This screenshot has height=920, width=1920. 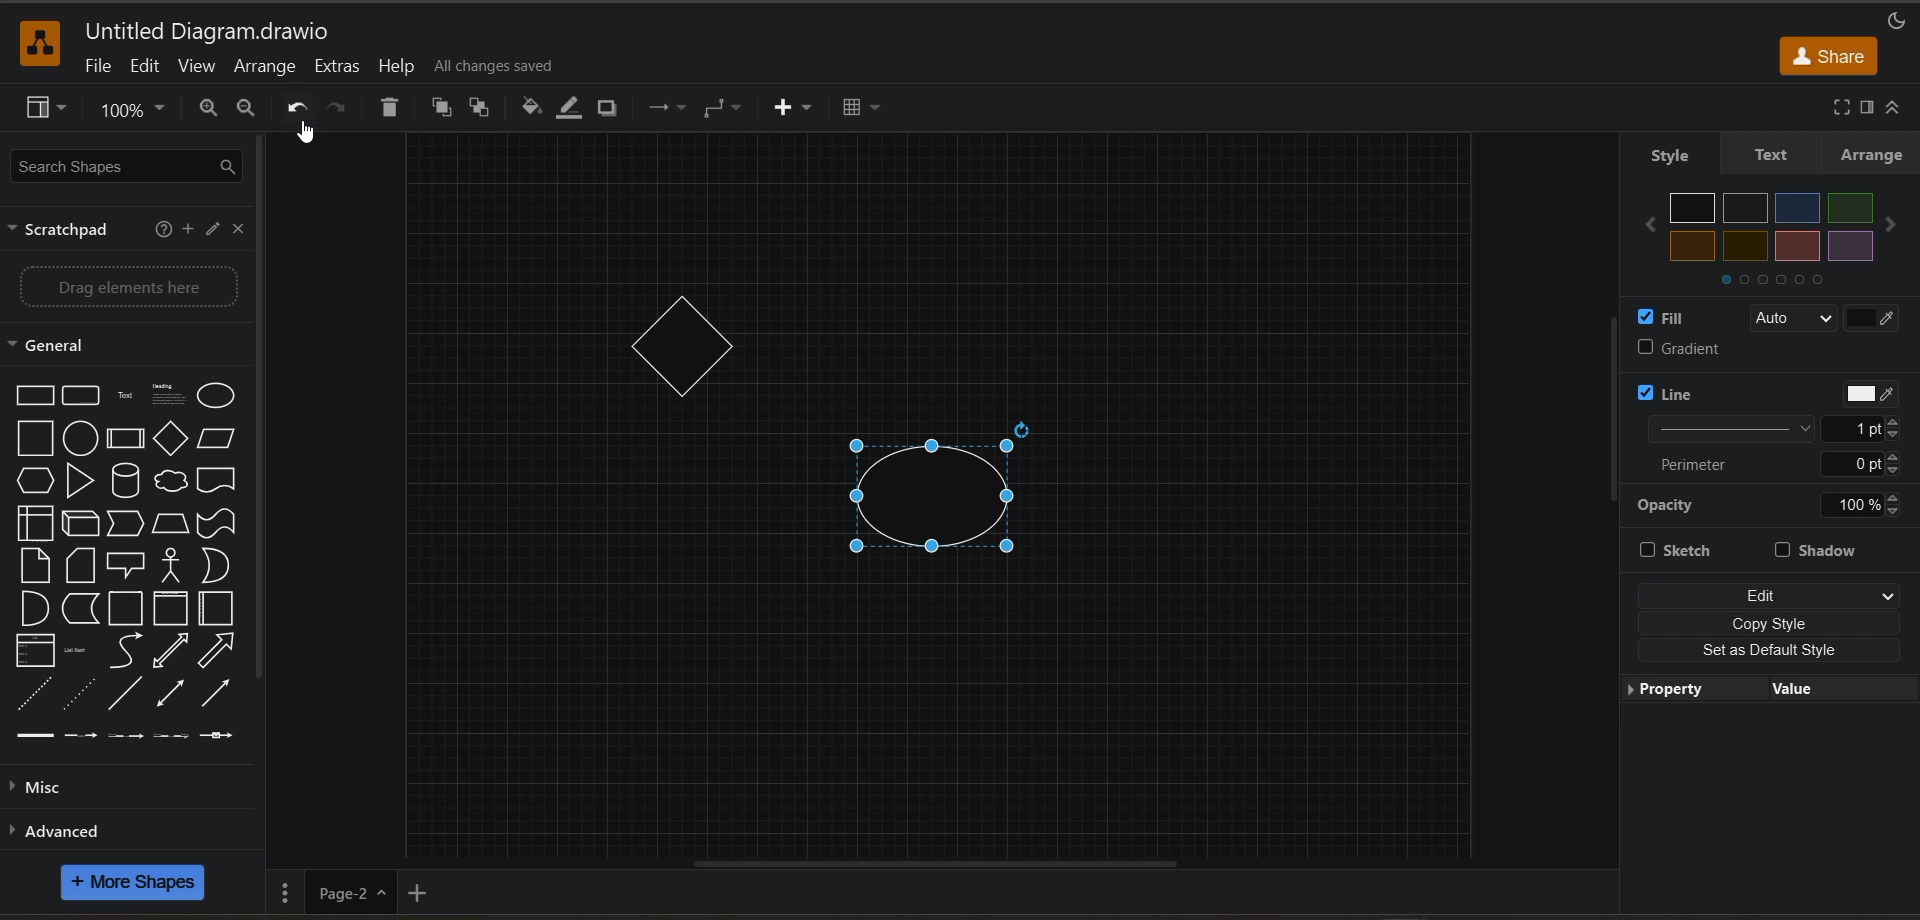 I want to click on Connector with 3 Labels, so click(x=170, y=735).